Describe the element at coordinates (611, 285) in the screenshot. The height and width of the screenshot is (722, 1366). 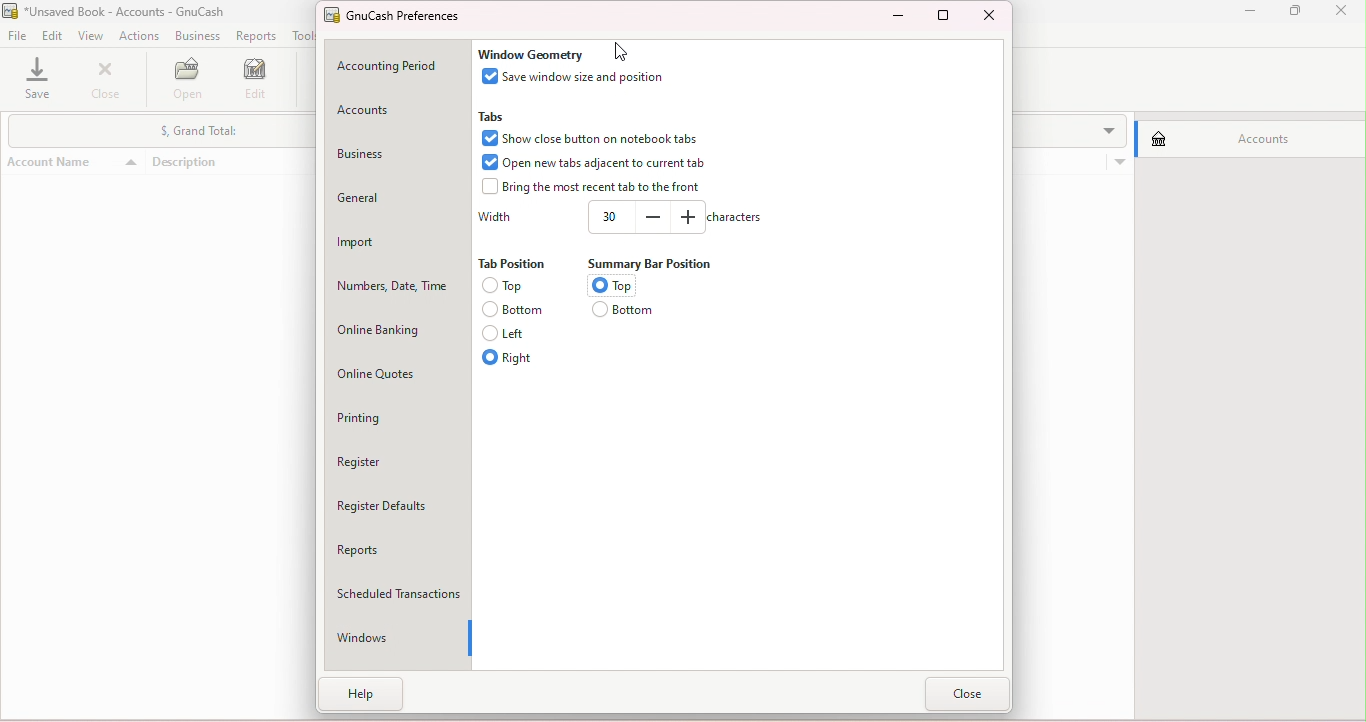
I see `Top` at that location.